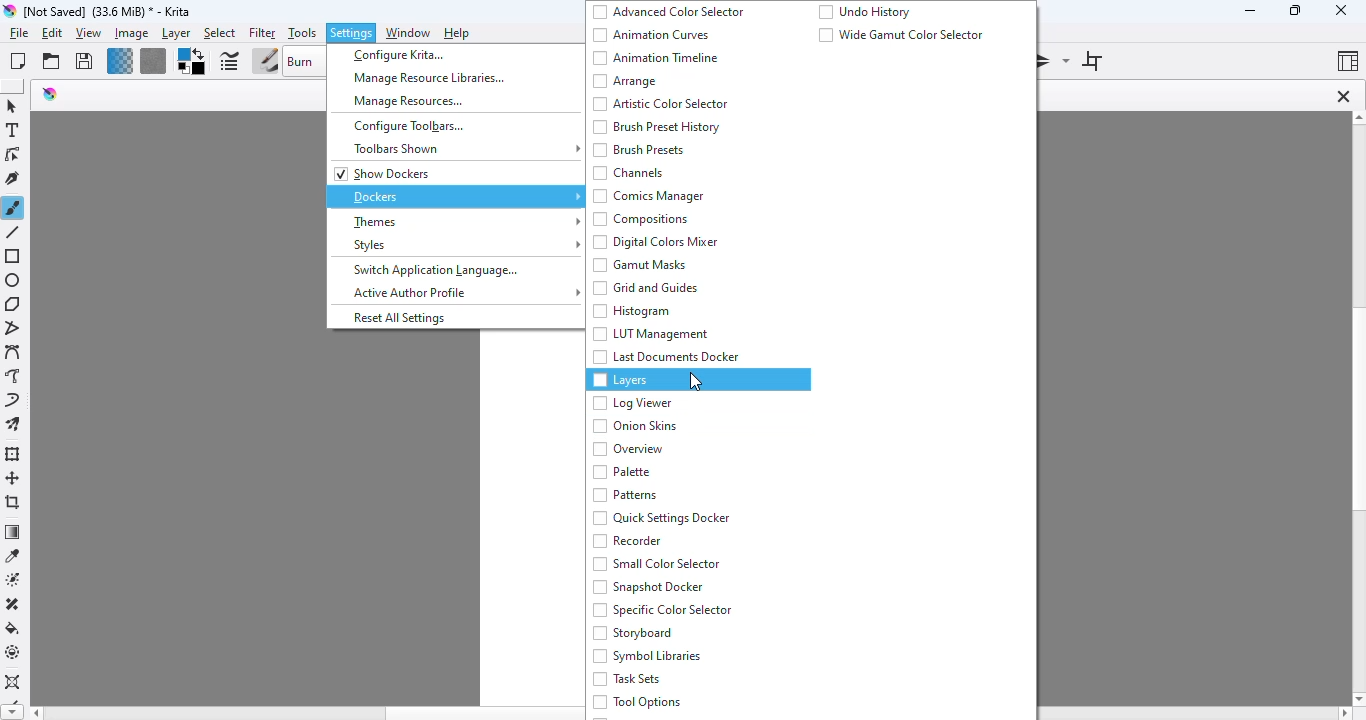  What do you see at coordinates (13, 532) in the screenshot?
I see `draw a gradient` at bounding box center [13, 532].